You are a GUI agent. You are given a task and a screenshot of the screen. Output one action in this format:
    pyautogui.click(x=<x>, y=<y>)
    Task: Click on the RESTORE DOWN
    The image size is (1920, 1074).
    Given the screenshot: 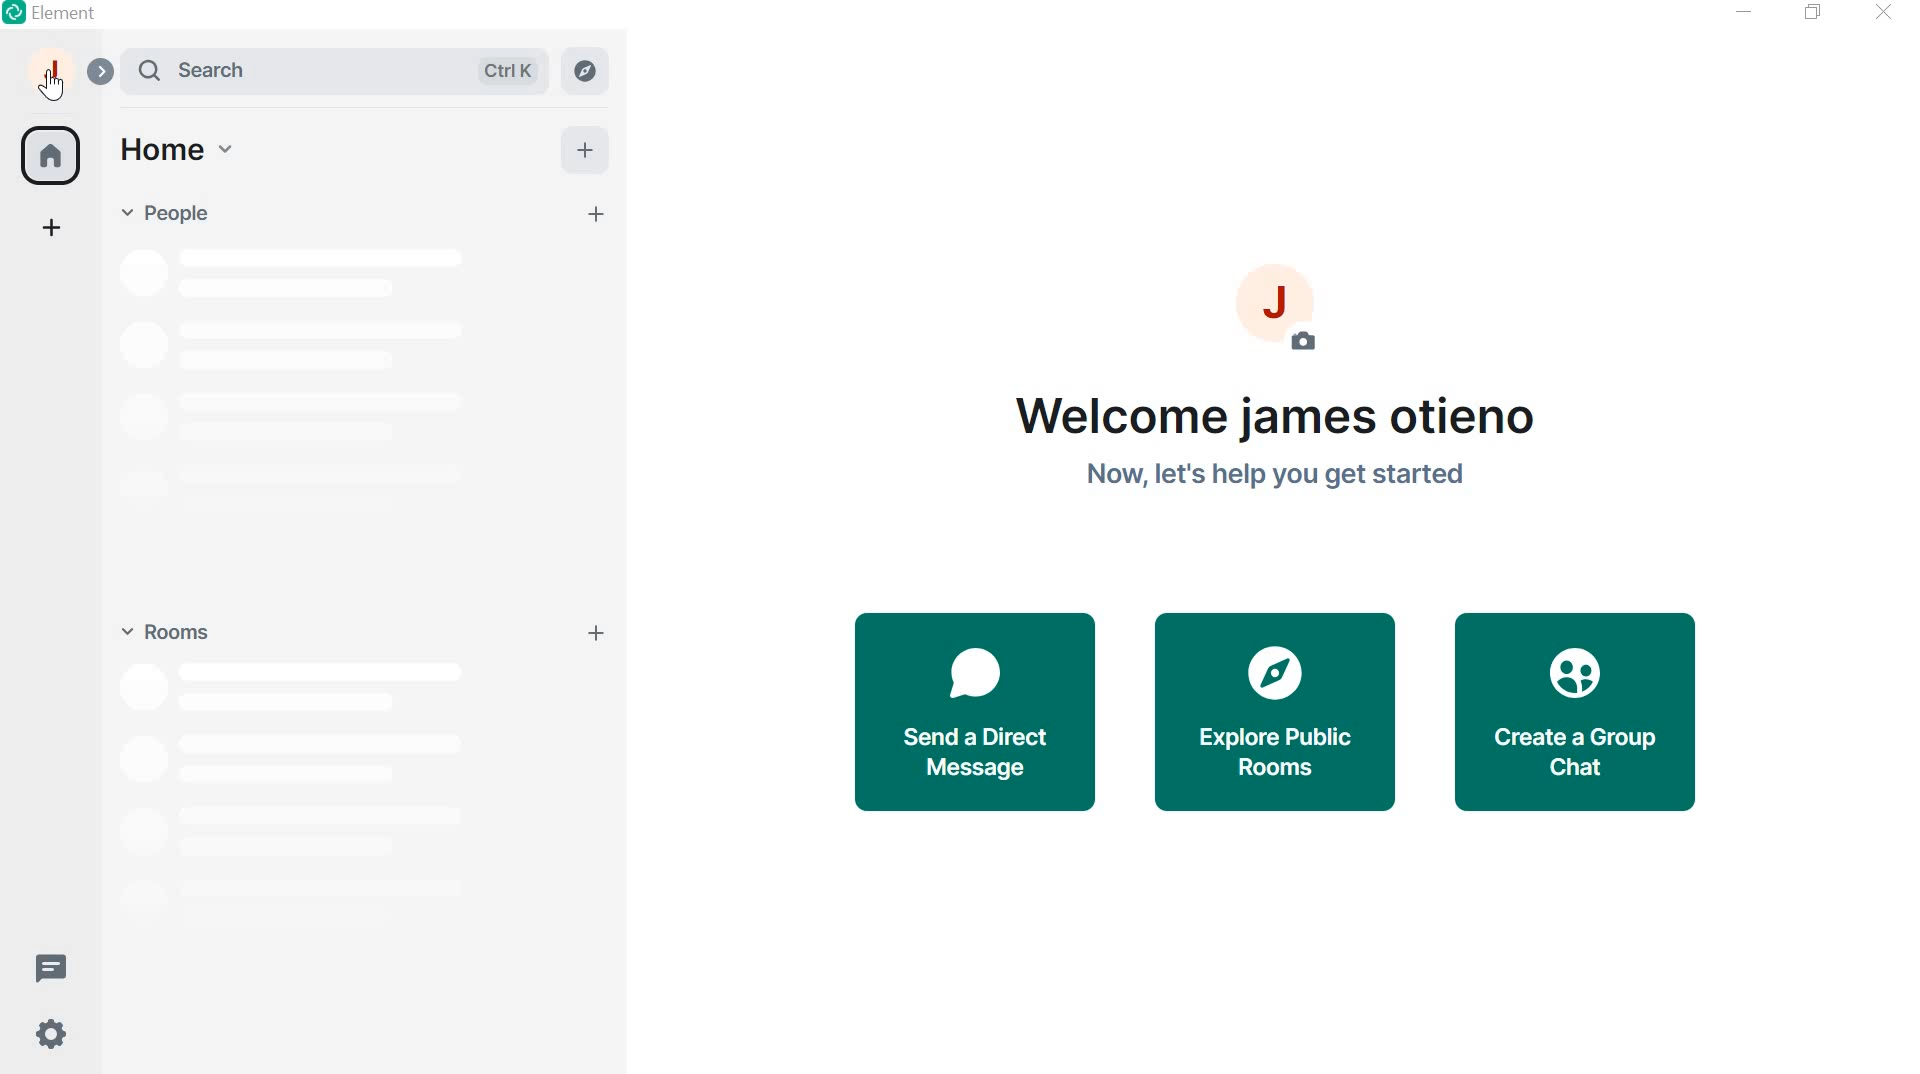 What is the action you would take?
    pyautogui.click(x=1812, y=13)
    